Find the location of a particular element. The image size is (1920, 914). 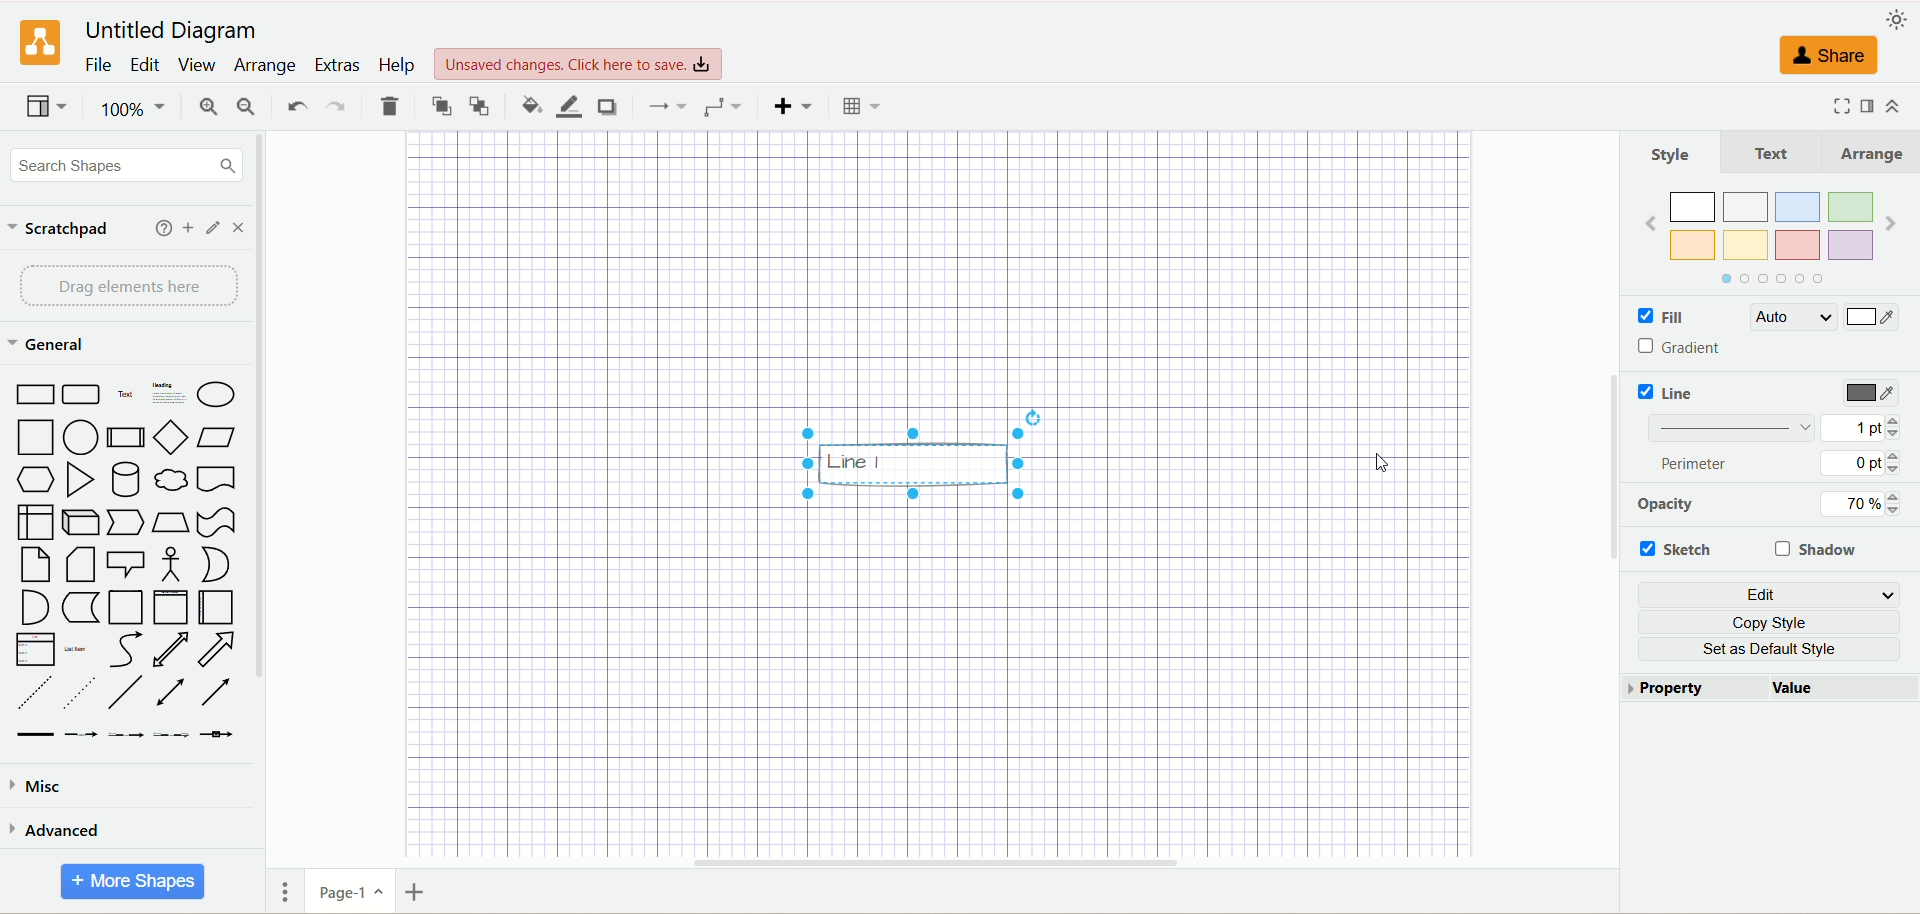

Ellipse is located at coordinates (214, 391).